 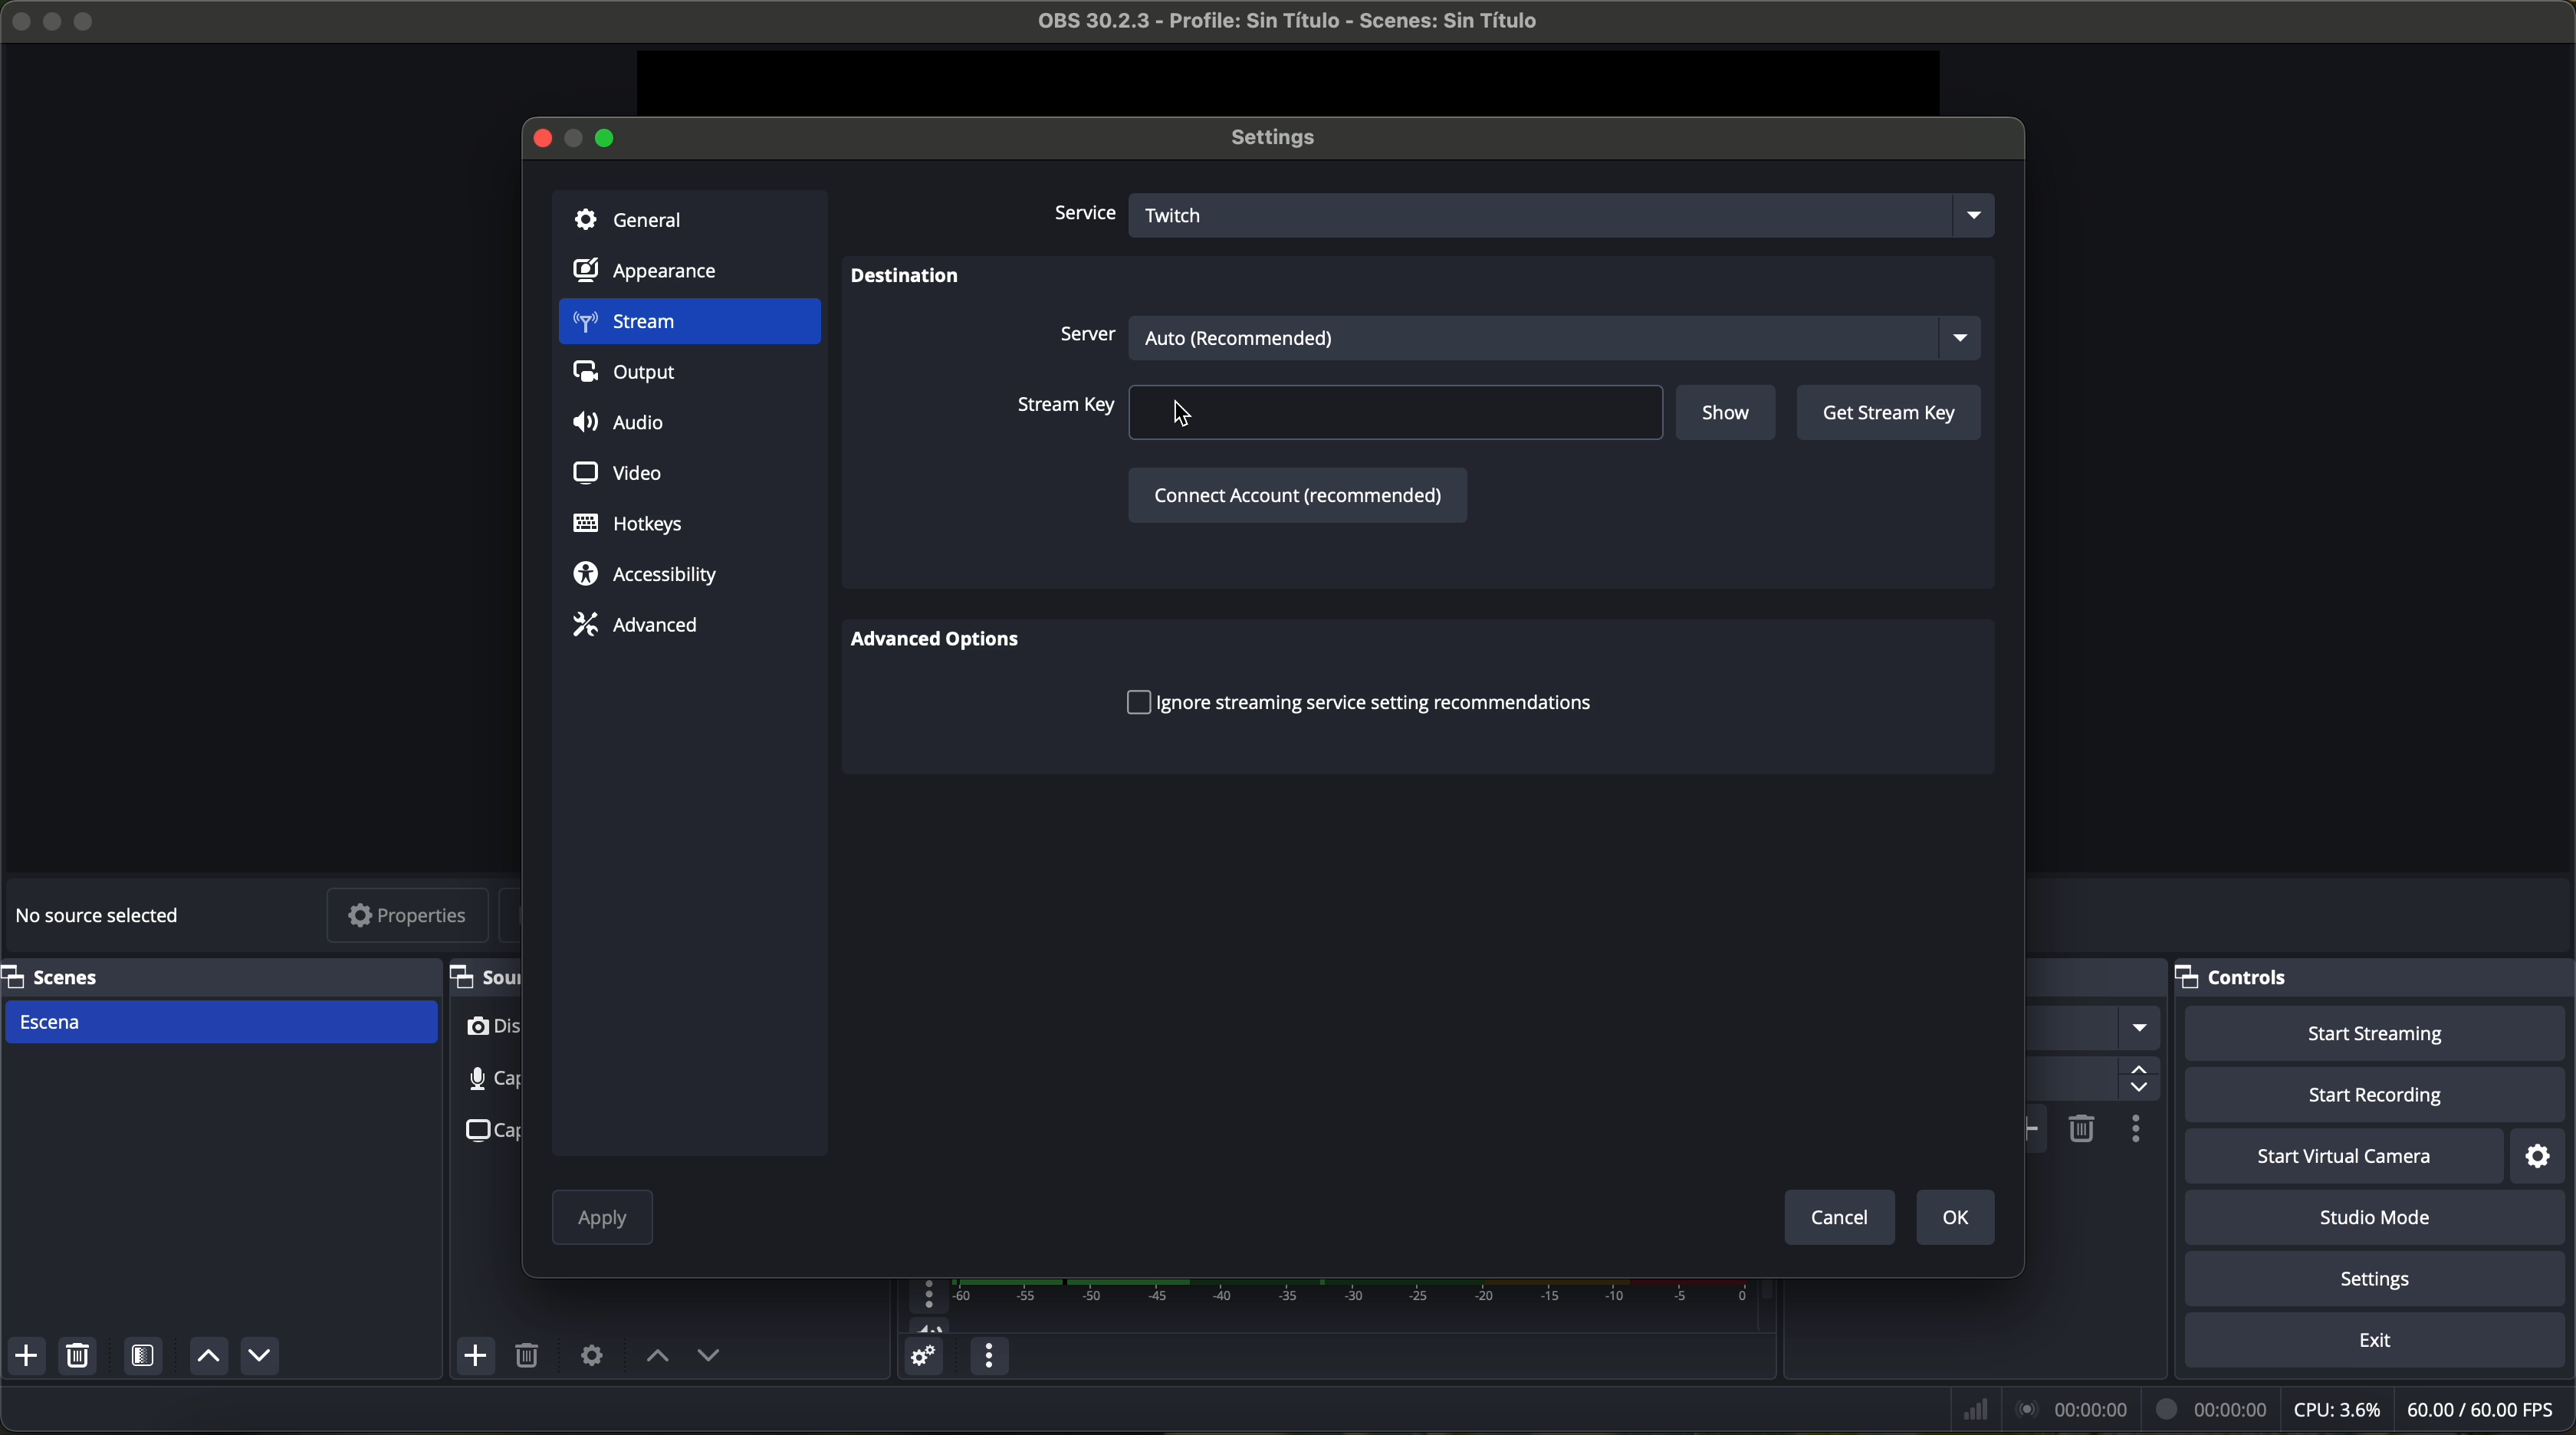 What do you see at coordinates (82, 1359) in the screenshot?
I see `remove selected scene` at bounding box center [82, 1359].